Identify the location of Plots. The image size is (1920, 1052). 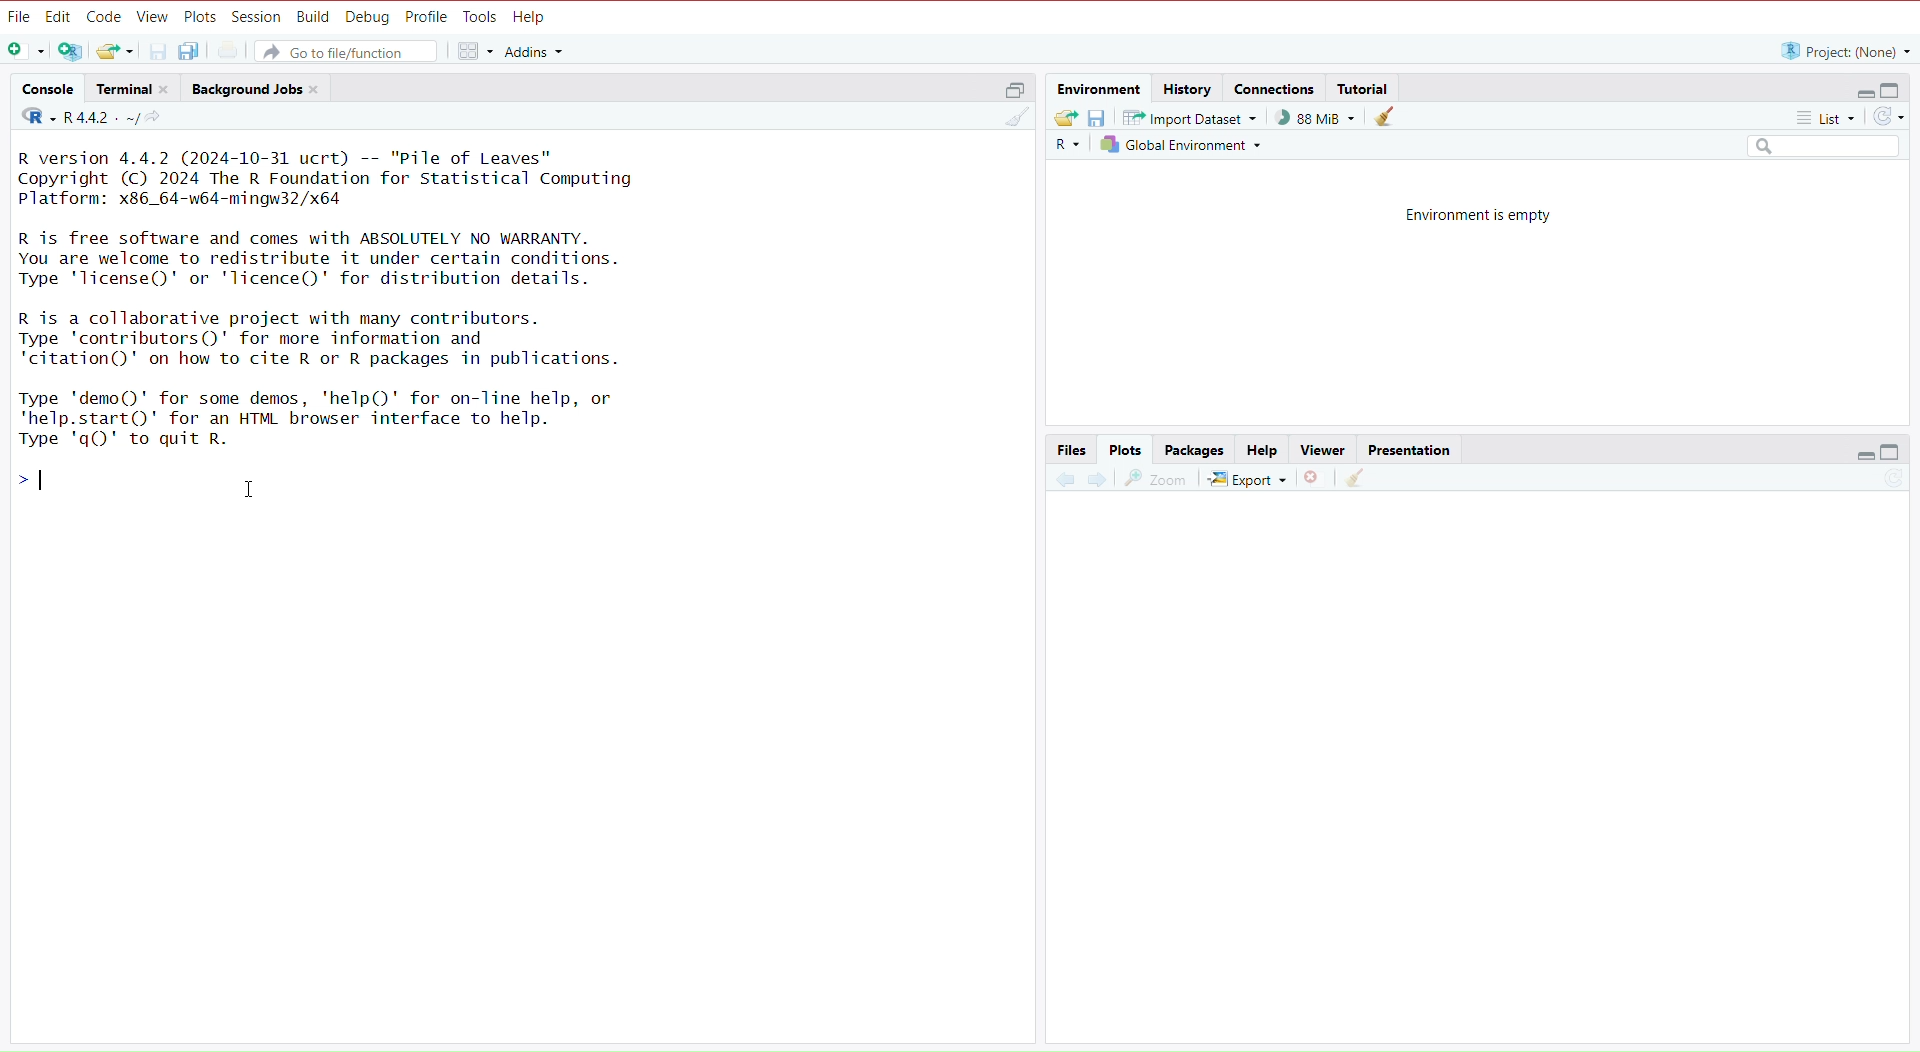
(201, 16).